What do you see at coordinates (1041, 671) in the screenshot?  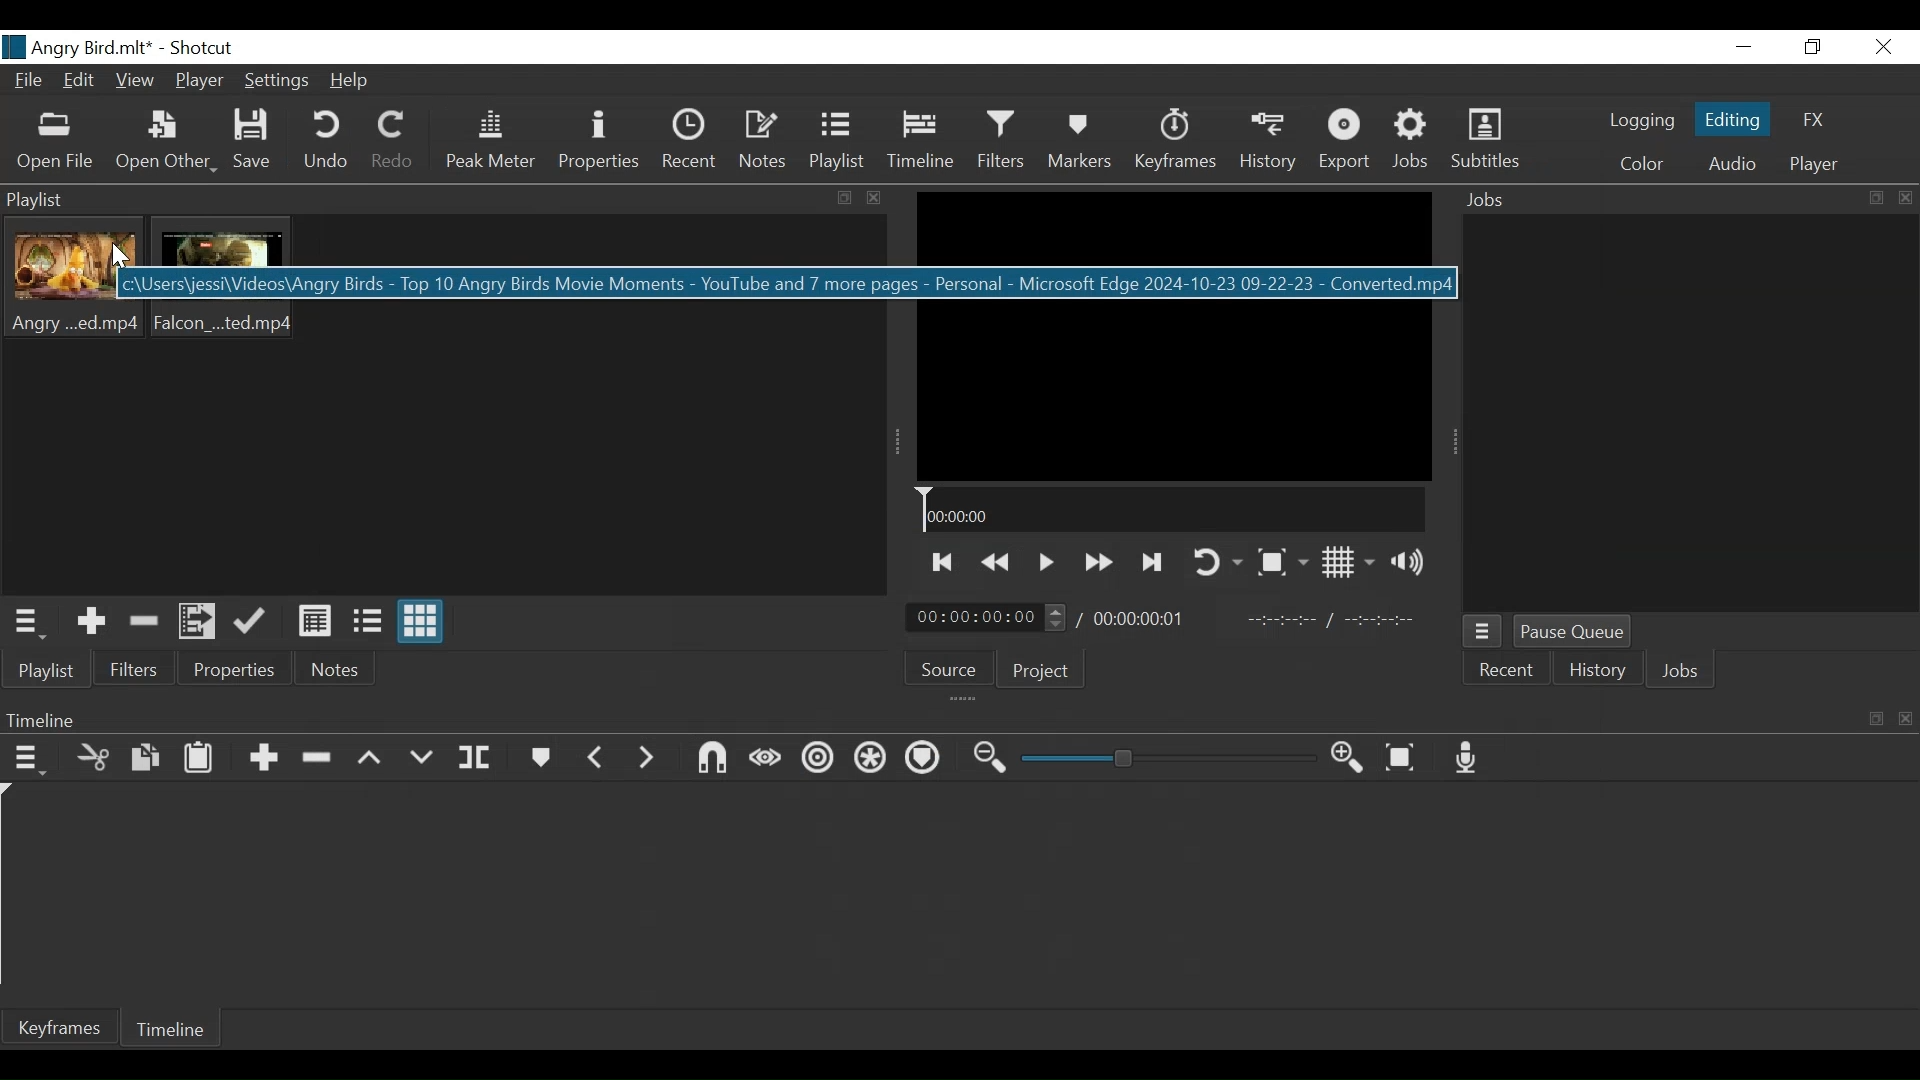 I see `Project` at bounding box center [1041, 671].